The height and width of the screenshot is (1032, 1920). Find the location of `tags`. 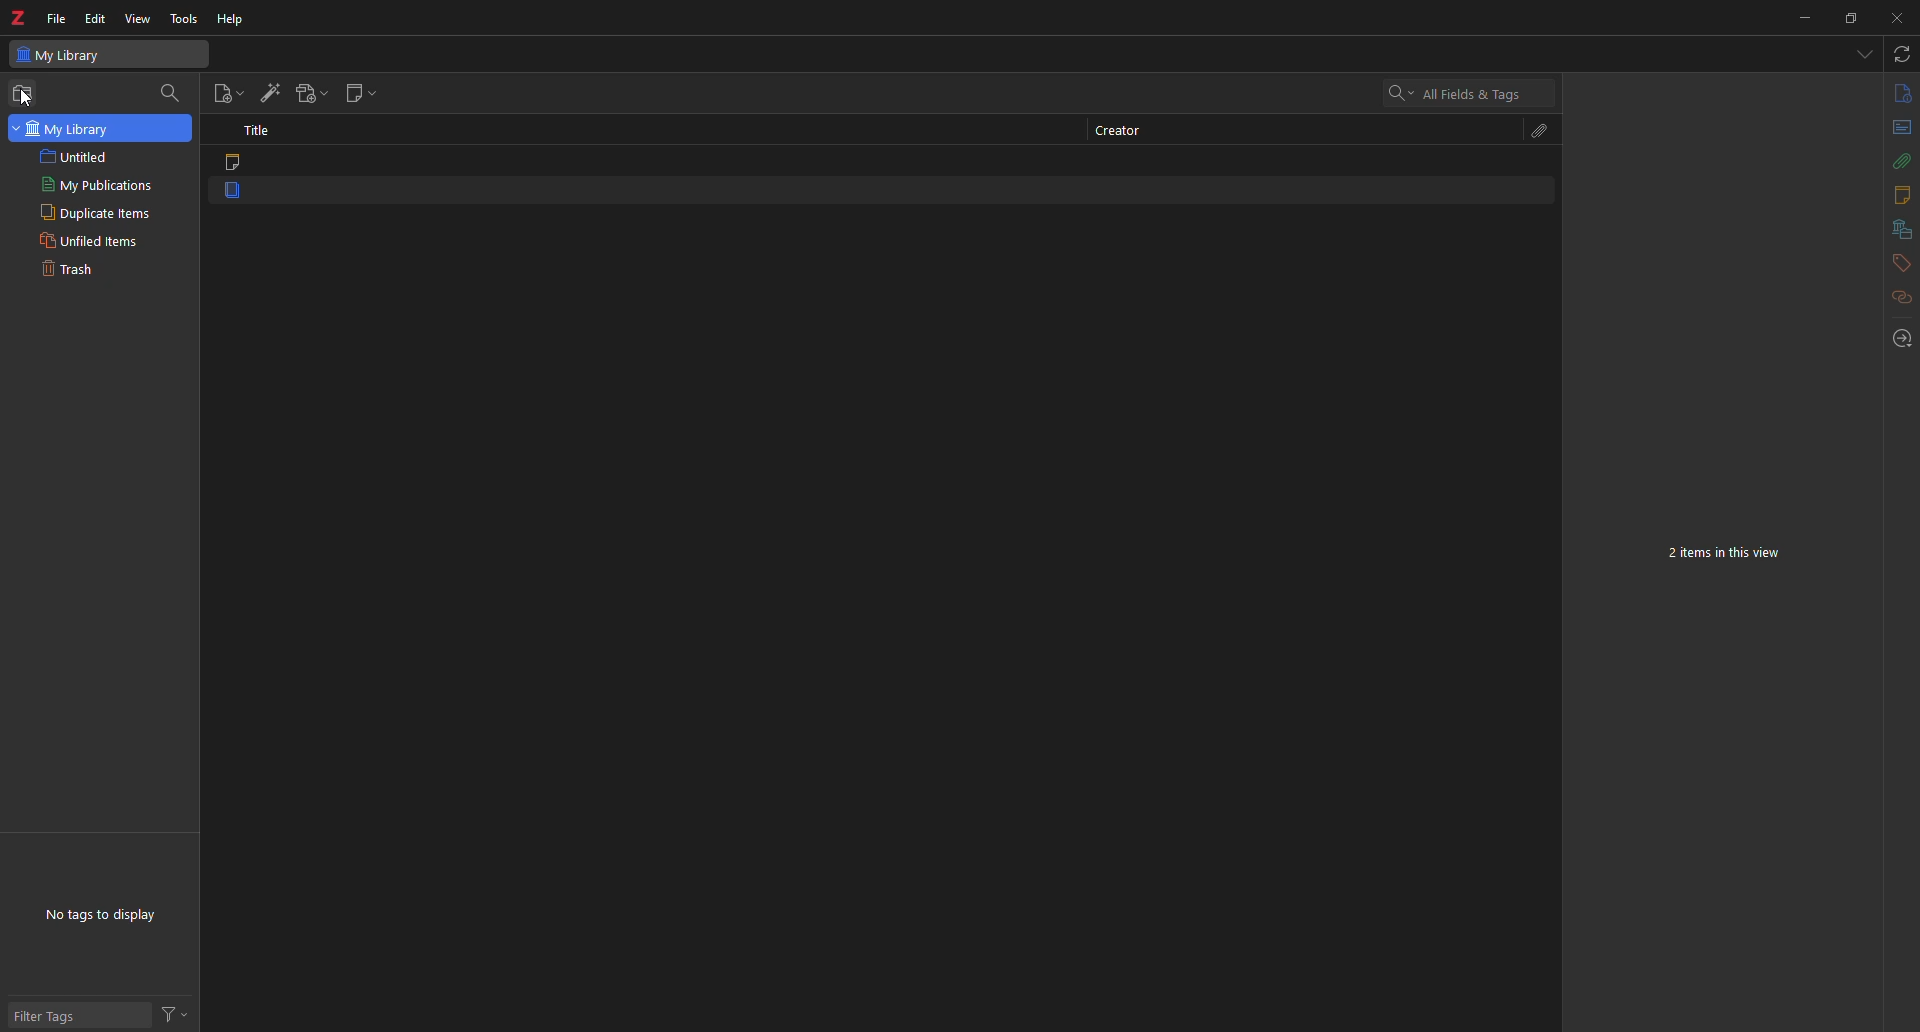

tags is located at coordinates (1896, 264).